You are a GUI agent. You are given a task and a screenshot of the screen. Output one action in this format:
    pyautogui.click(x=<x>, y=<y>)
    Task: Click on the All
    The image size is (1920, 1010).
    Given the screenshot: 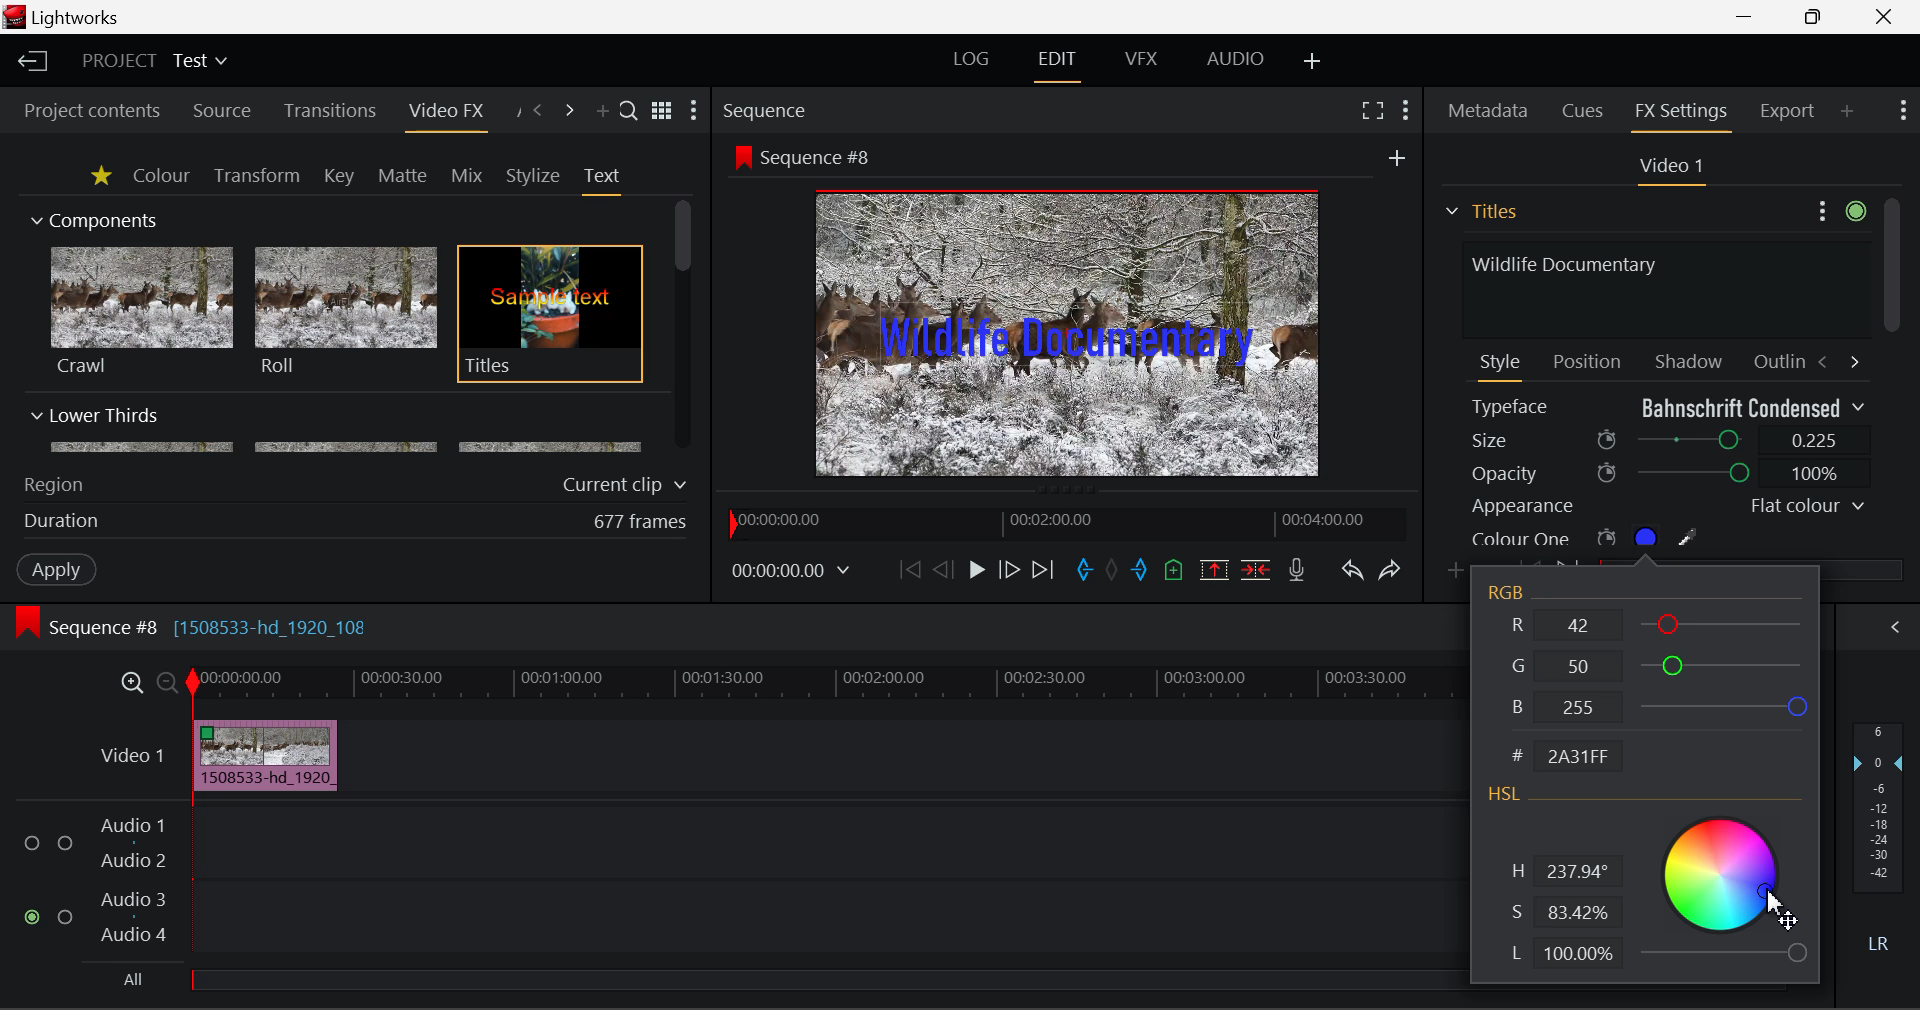 What is the action you would take?
    pyautogui.click(x=135, y=980)
    